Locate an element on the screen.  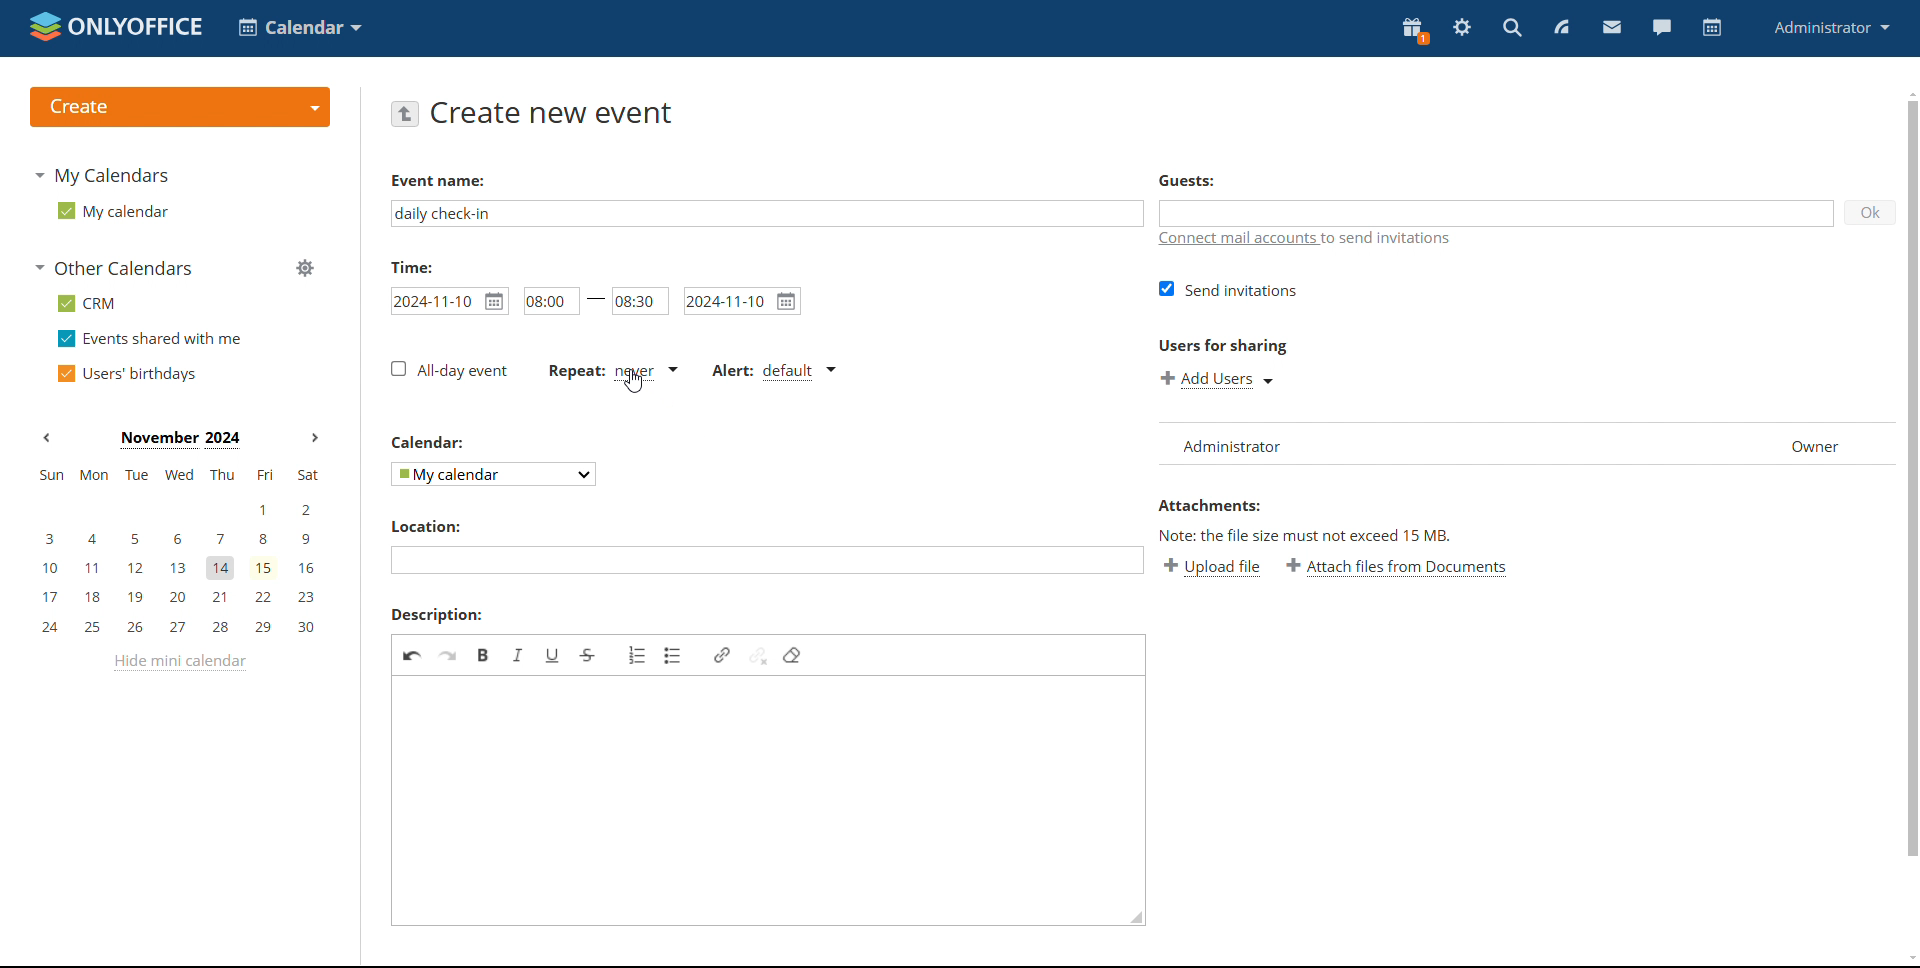
scroll up is located at coordinates (1908, 93).